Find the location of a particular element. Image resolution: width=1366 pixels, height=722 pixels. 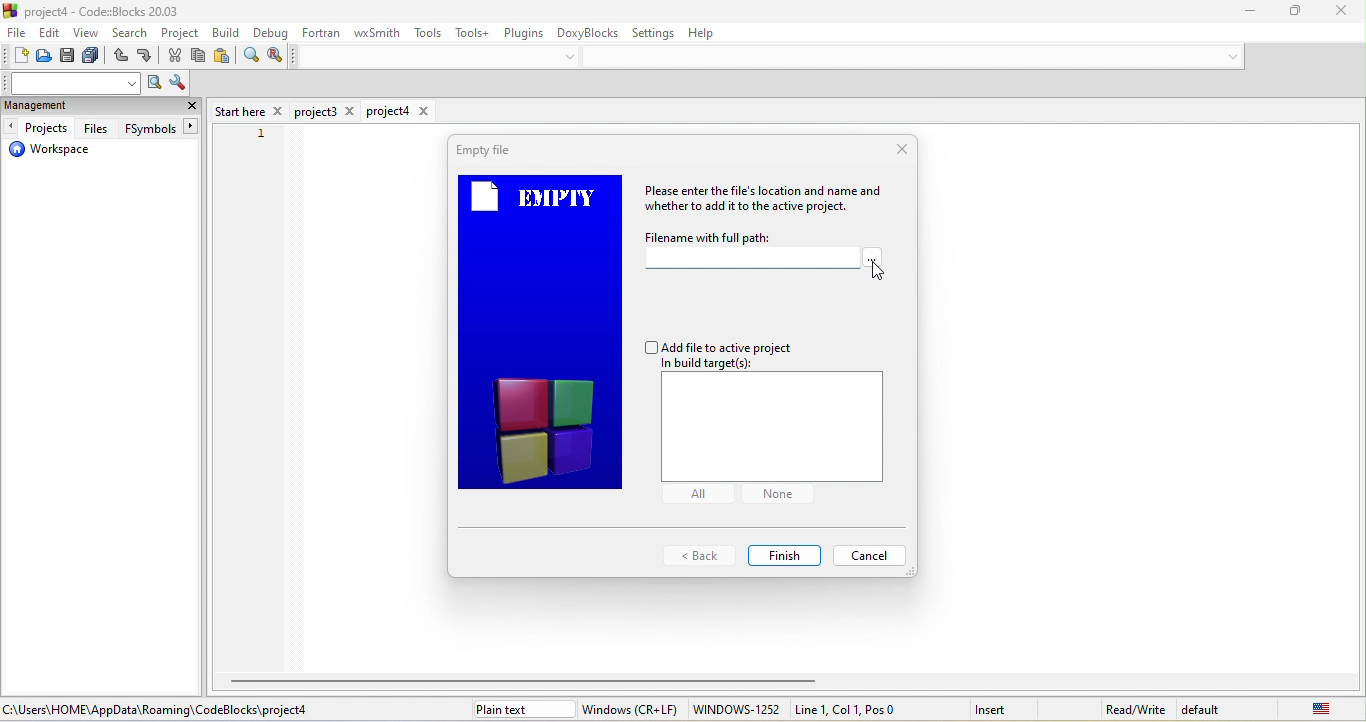

save is located at coordinates (70, 58).